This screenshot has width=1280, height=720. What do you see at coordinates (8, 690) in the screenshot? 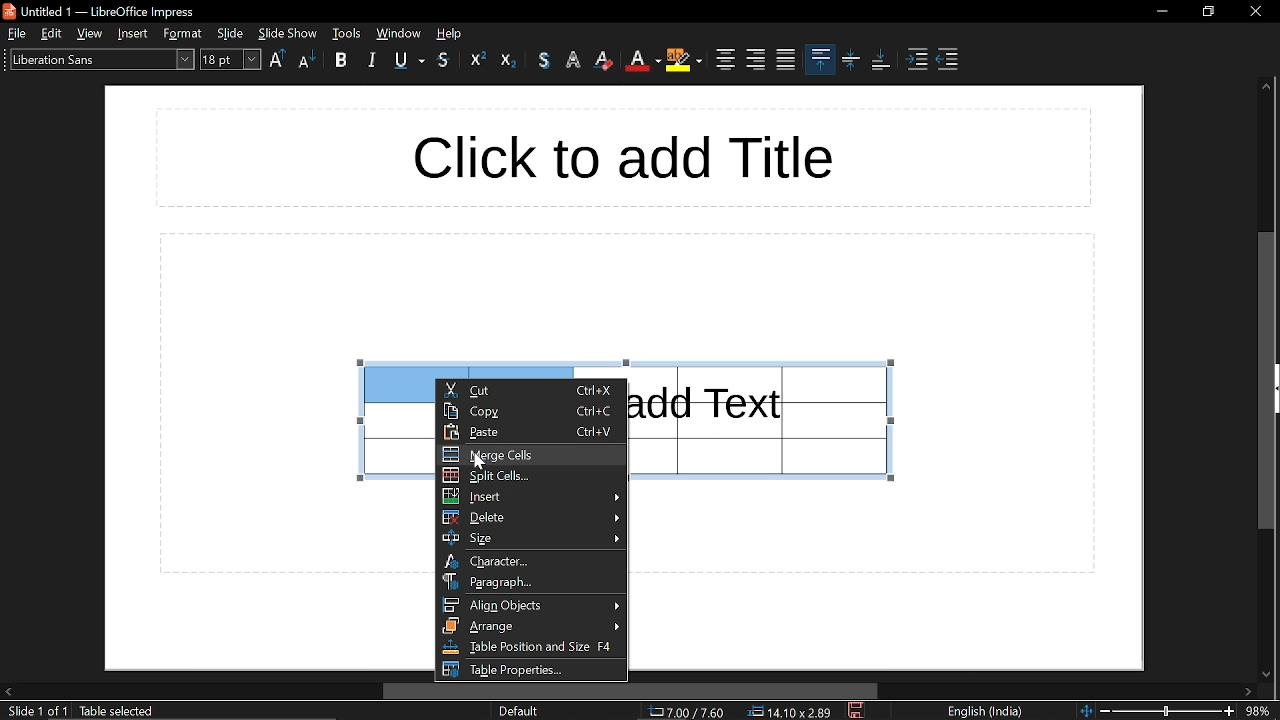
I see `move left` at bounding box center [8, 690].